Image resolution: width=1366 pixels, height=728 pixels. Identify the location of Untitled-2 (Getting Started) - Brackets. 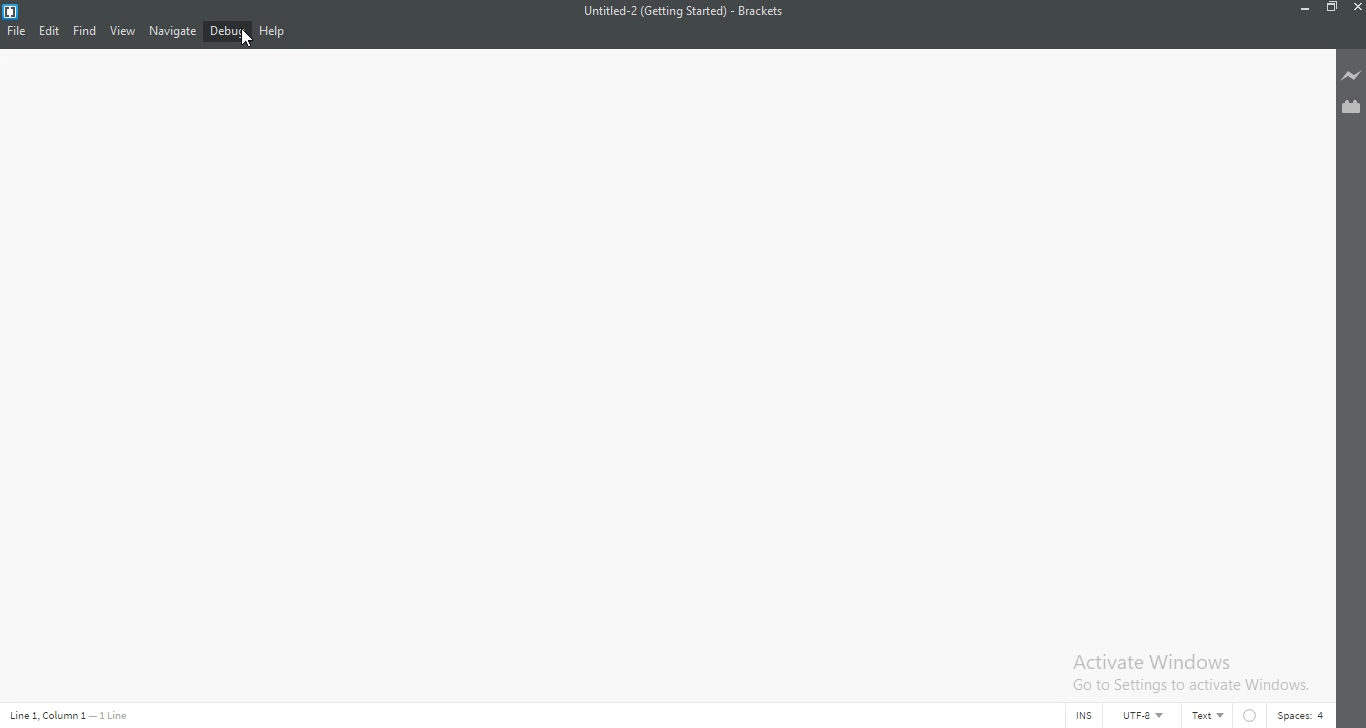
(684, 12).